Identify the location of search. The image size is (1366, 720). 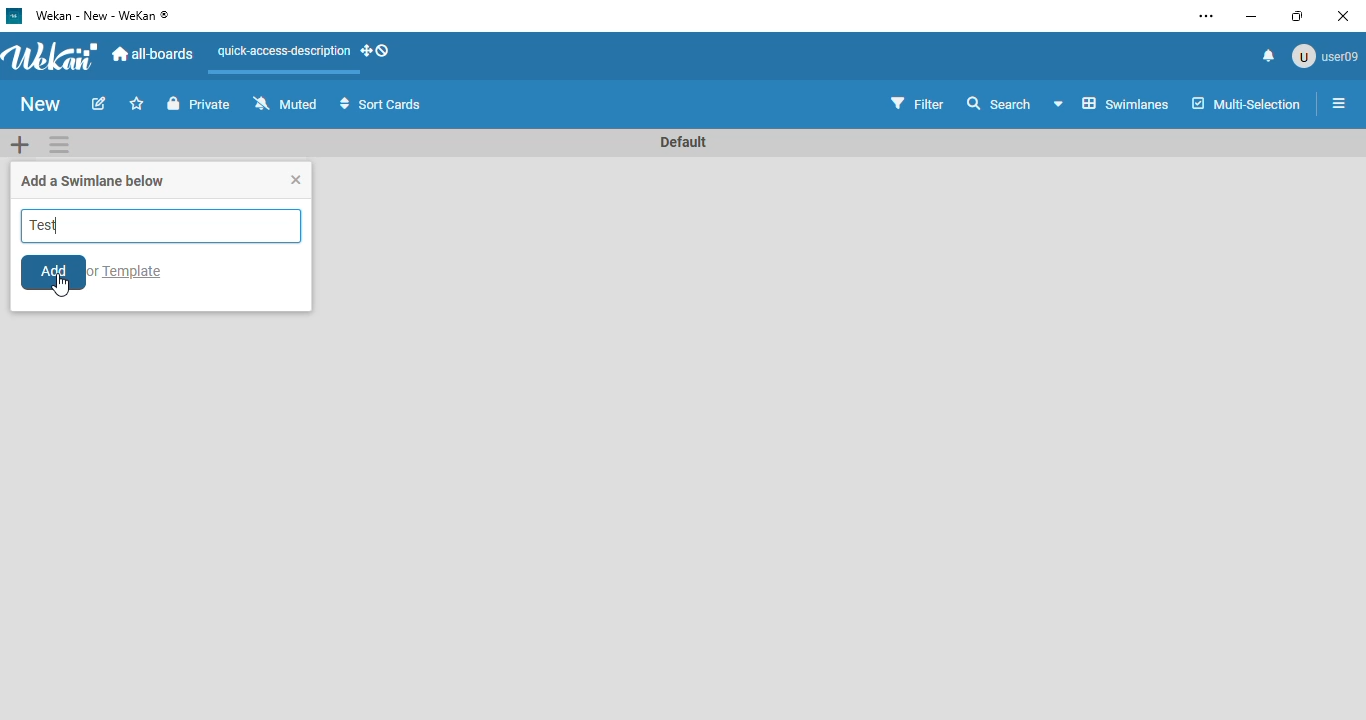
(1000, 103).